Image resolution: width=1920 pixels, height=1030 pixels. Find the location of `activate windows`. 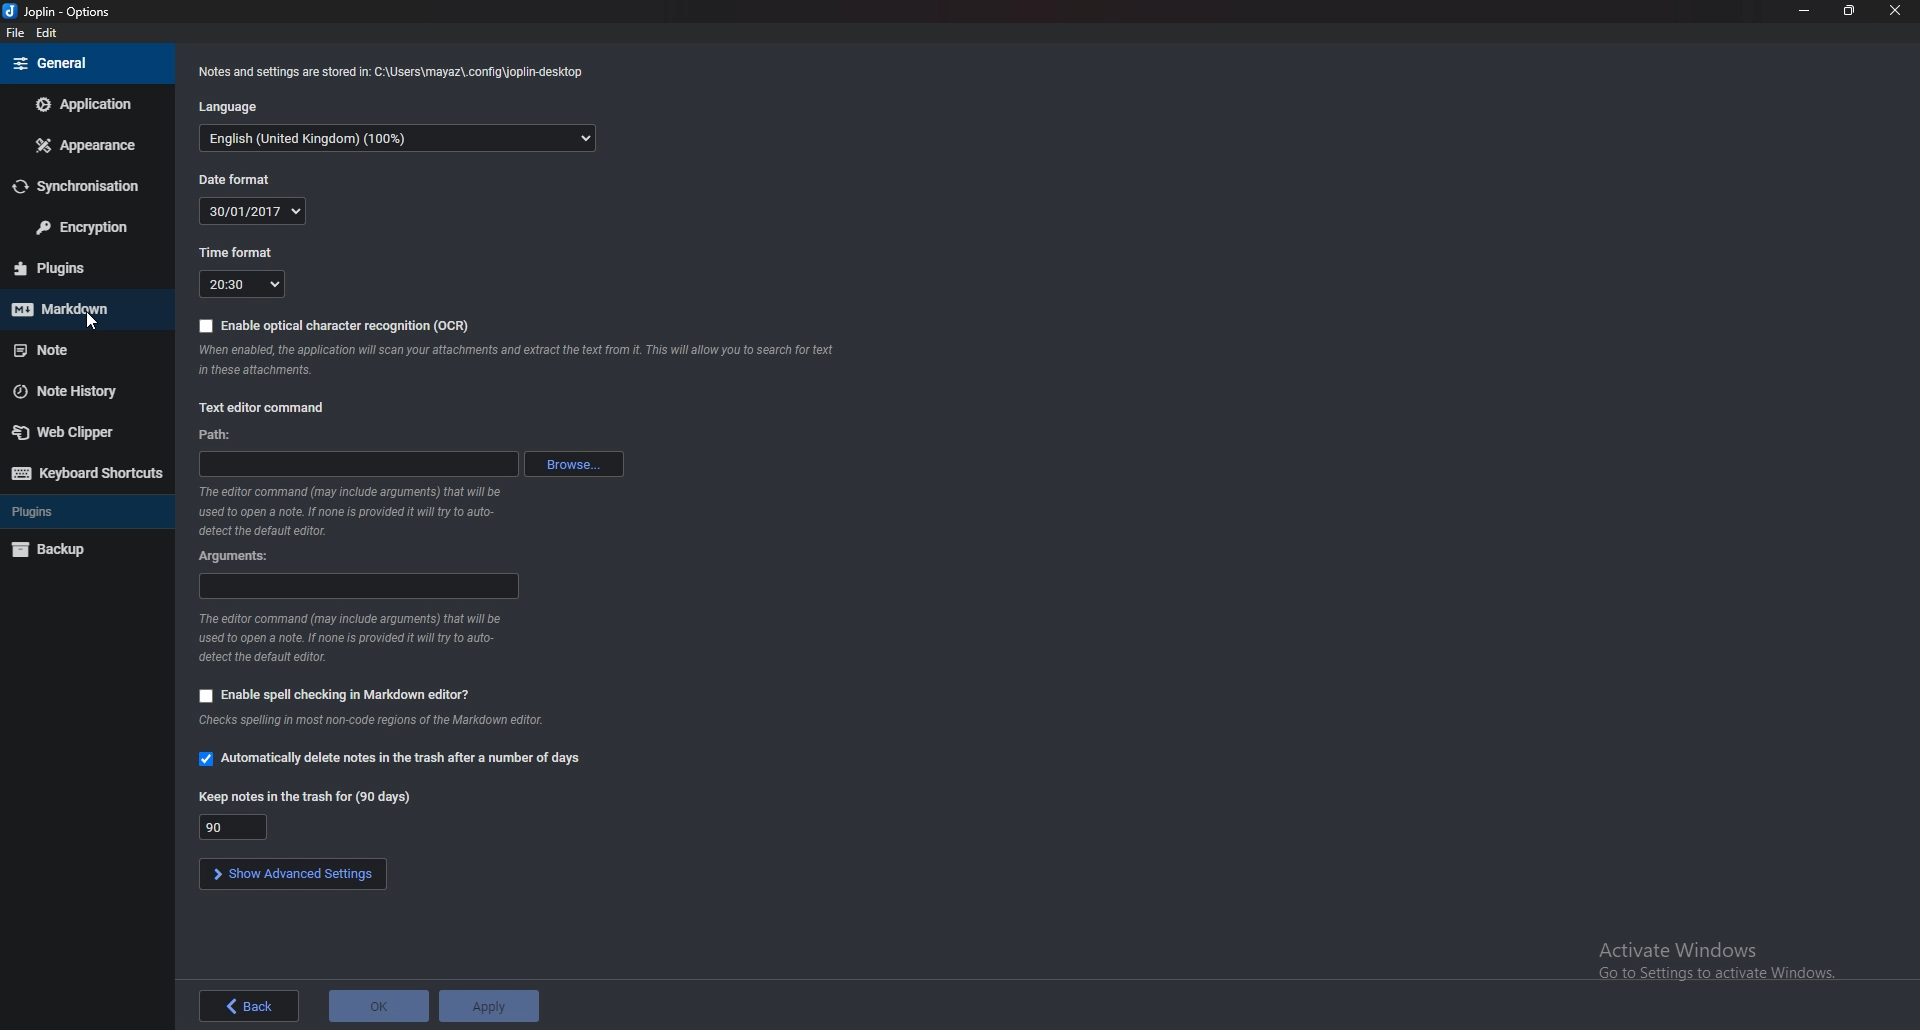

activate windows is located at coordinates (1723, 957).